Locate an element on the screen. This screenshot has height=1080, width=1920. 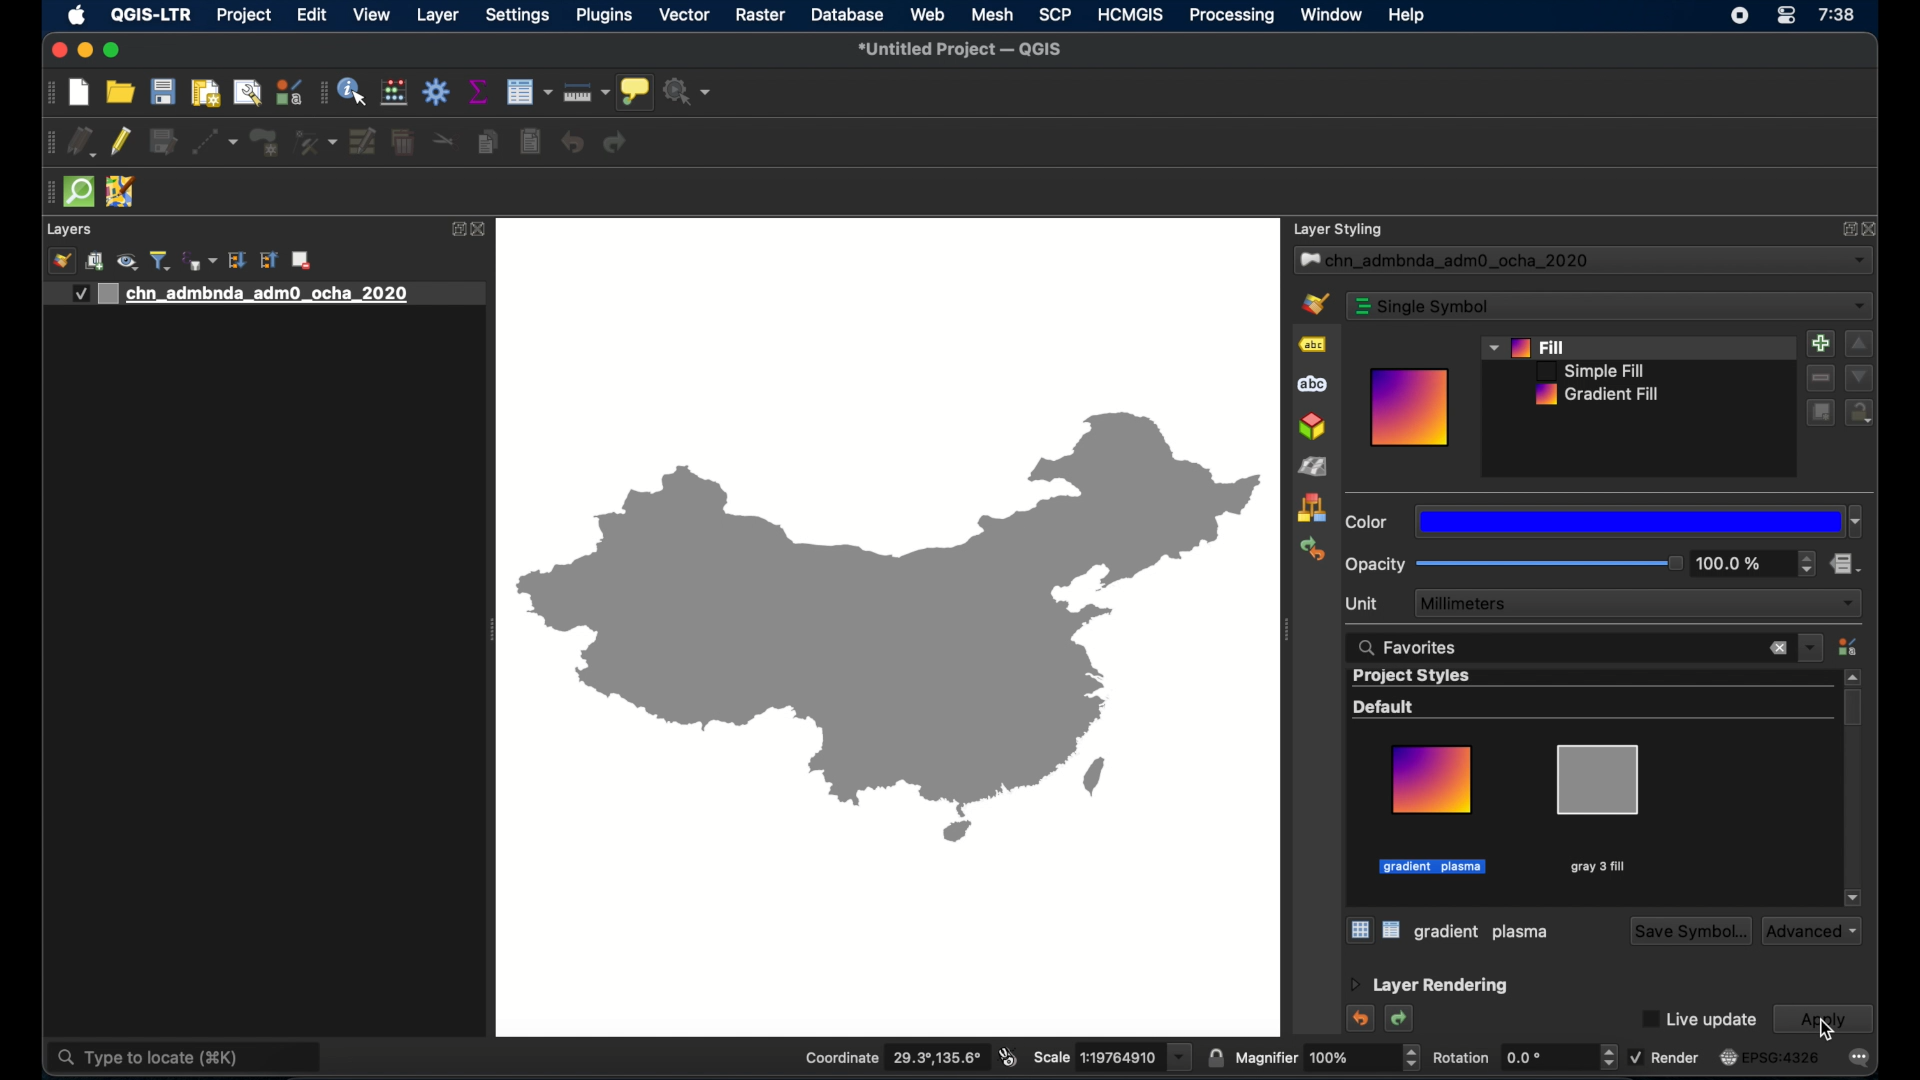
collapse all is located at coordinates (269, 260).